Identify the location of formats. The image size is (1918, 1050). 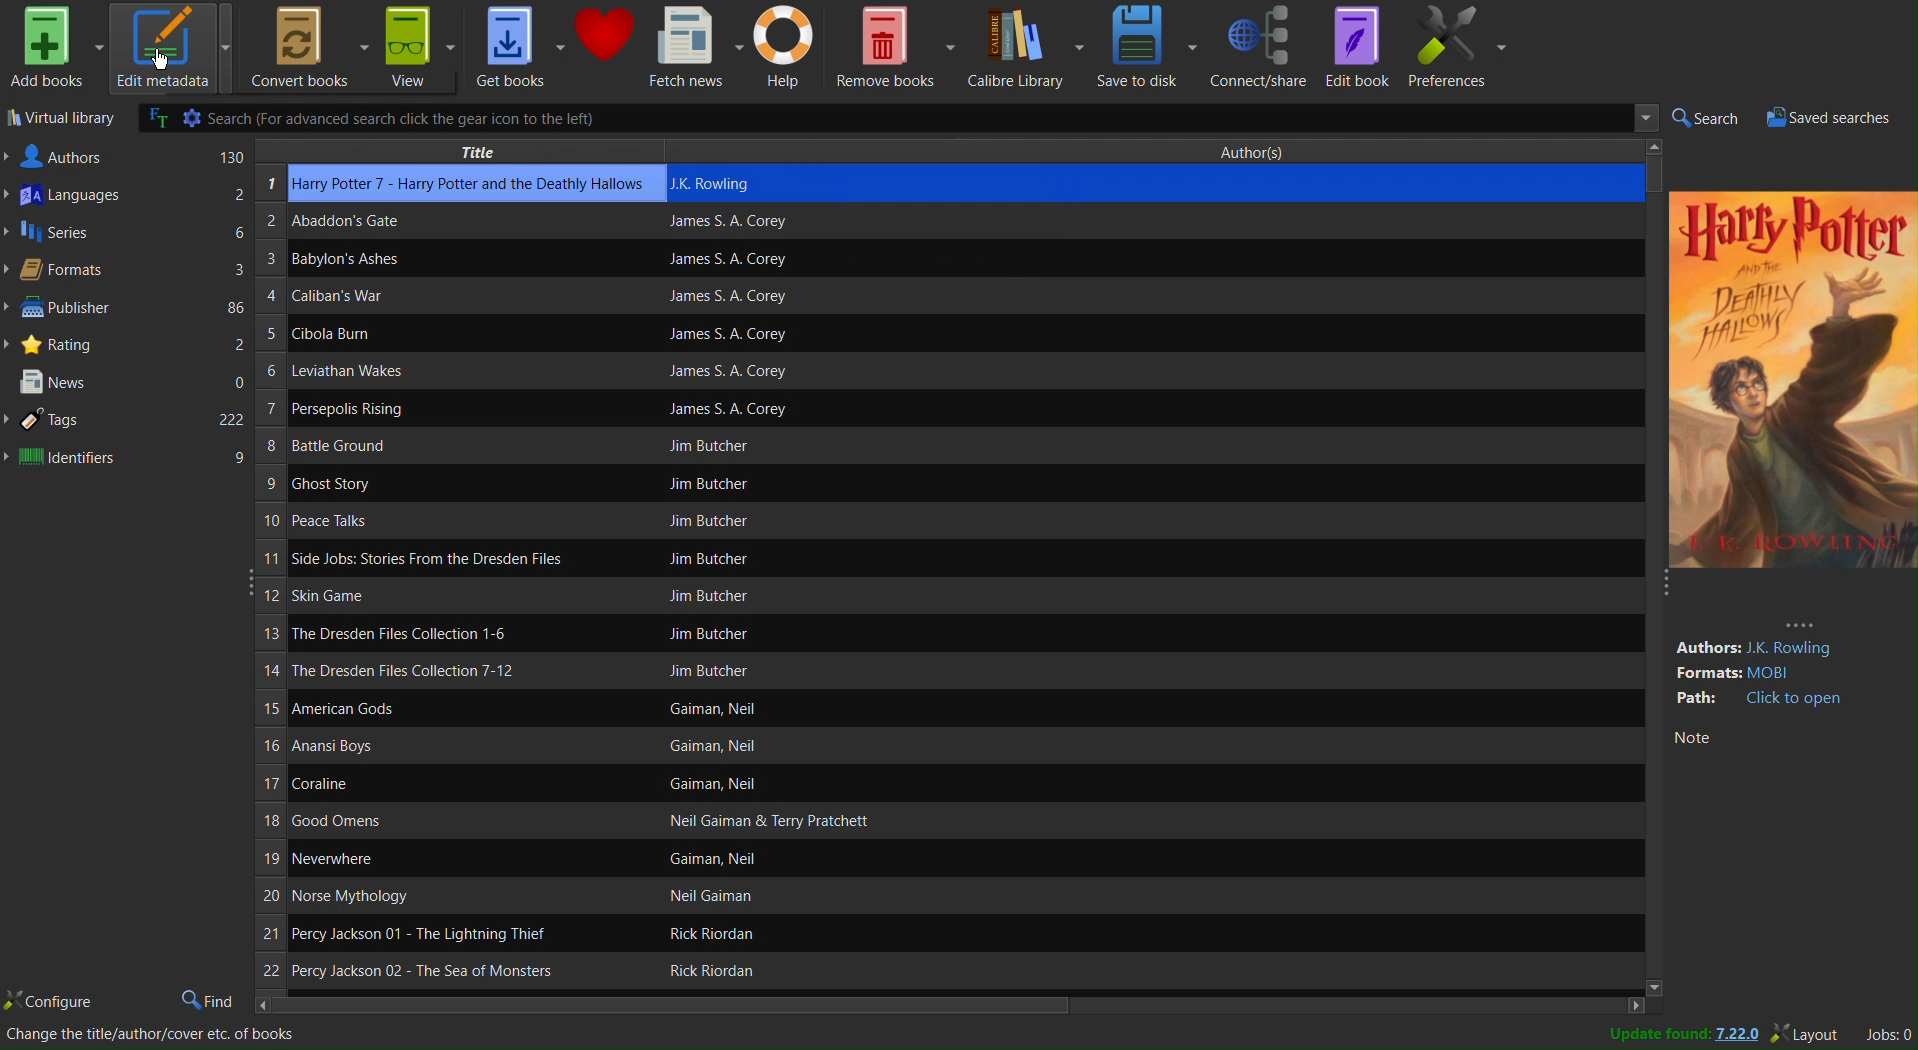
(1785, 672).